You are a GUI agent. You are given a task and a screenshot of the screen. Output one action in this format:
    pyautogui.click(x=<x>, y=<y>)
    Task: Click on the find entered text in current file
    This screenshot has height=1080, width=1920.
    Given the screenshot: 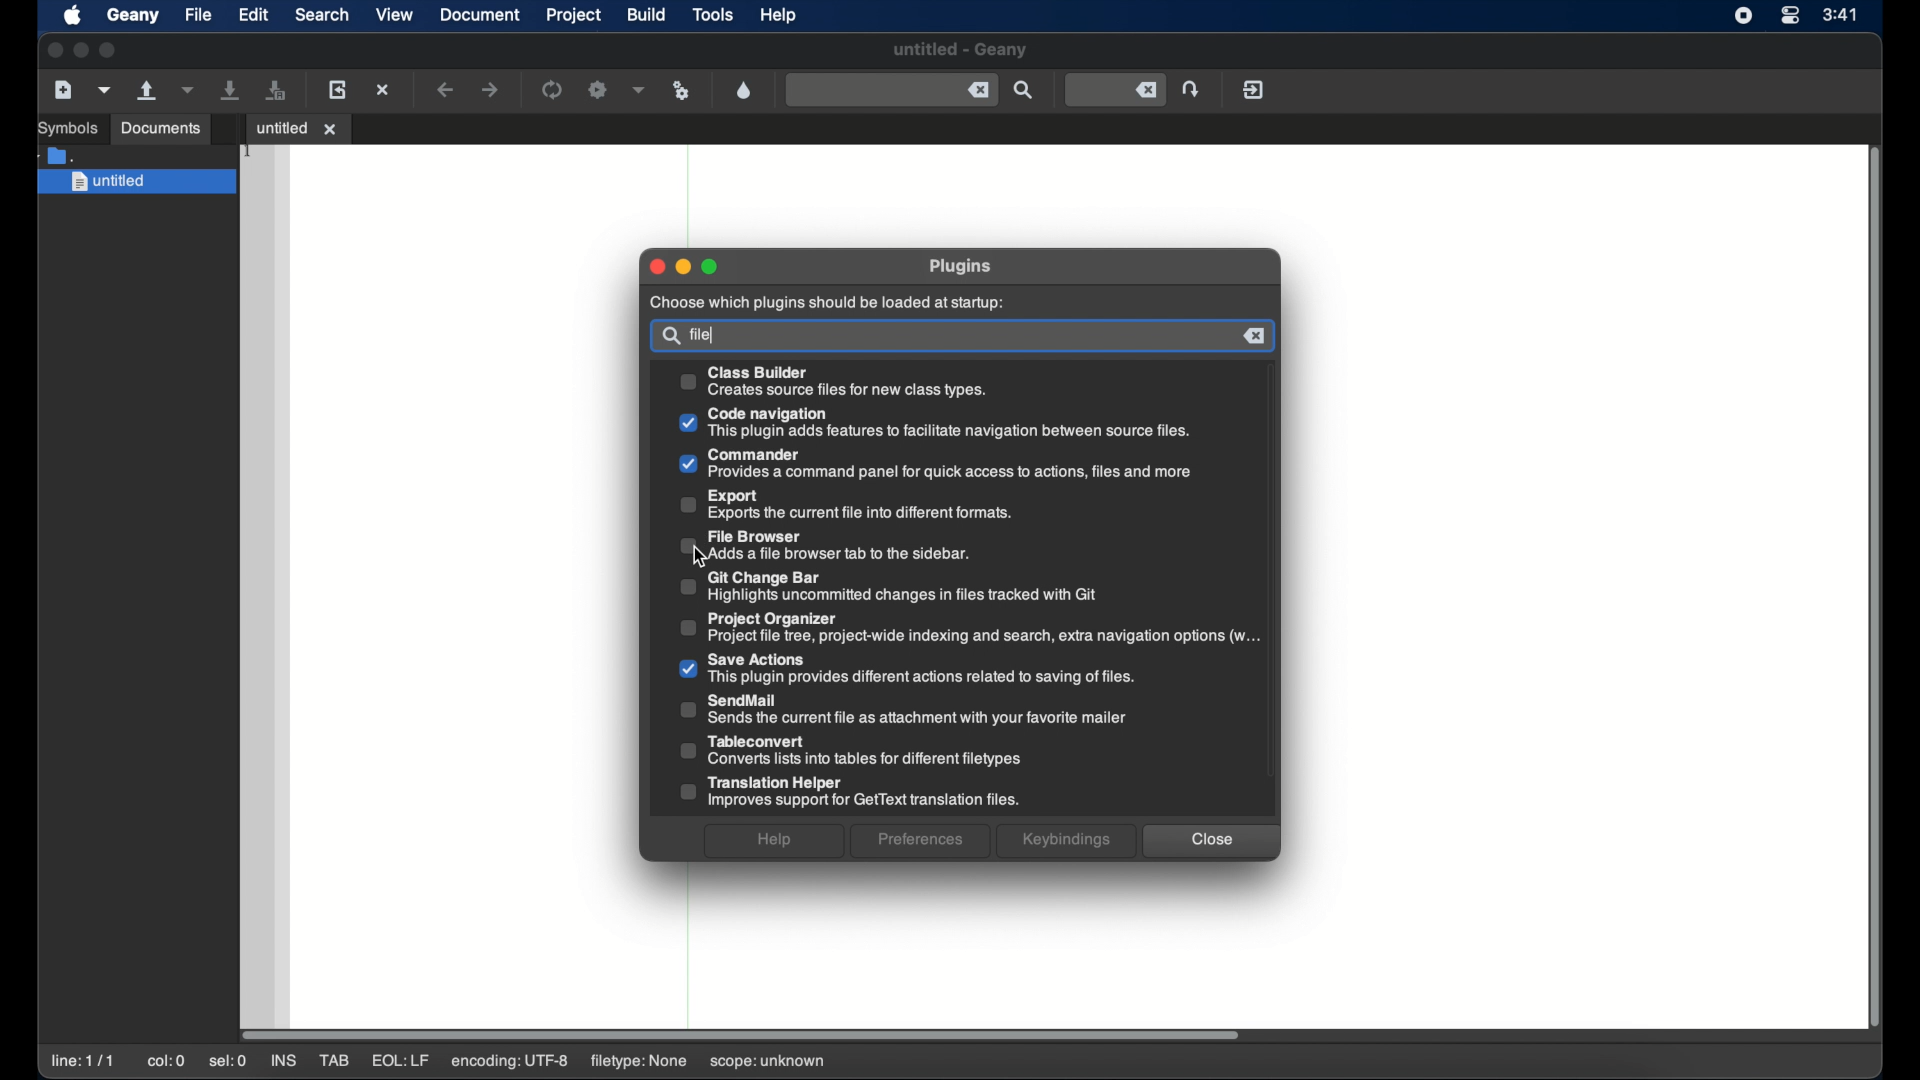 What is the action you would take?
    pyautogui.click(x=892, y=91)
    